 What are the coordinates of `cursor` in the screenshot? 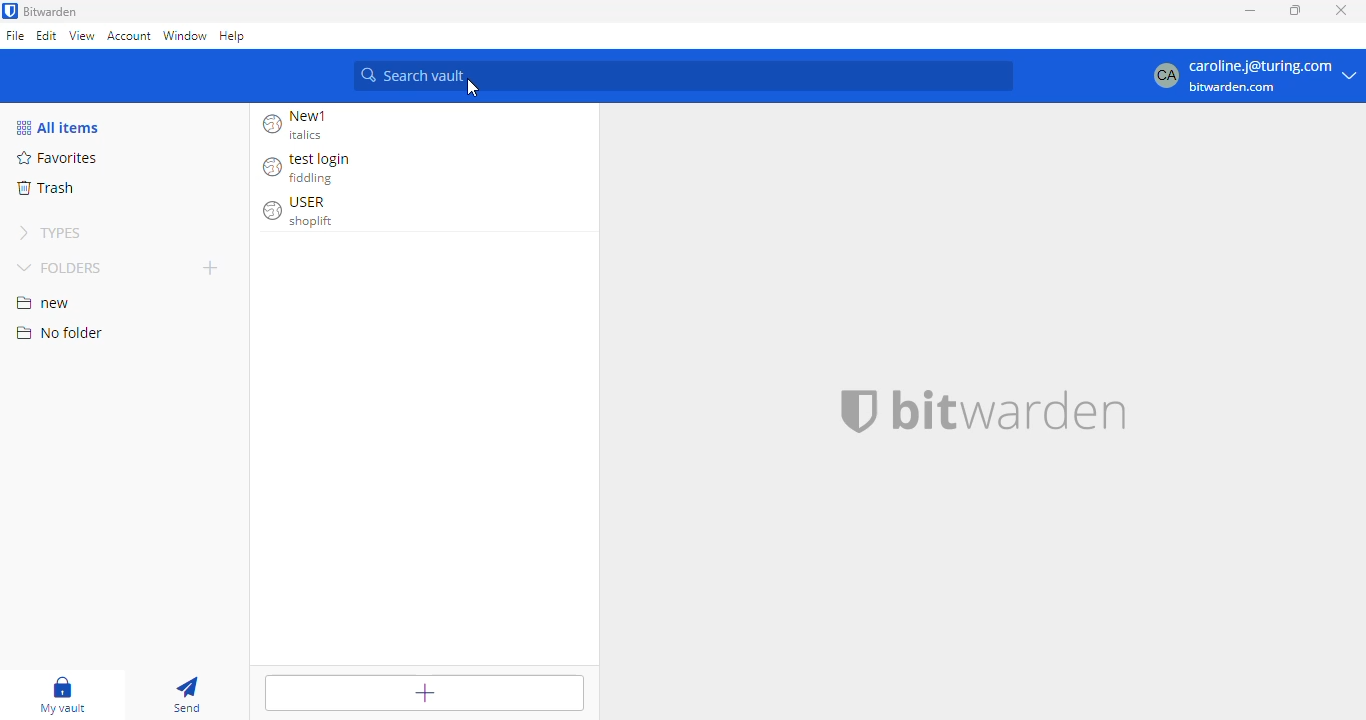 It's located at (473, 88).